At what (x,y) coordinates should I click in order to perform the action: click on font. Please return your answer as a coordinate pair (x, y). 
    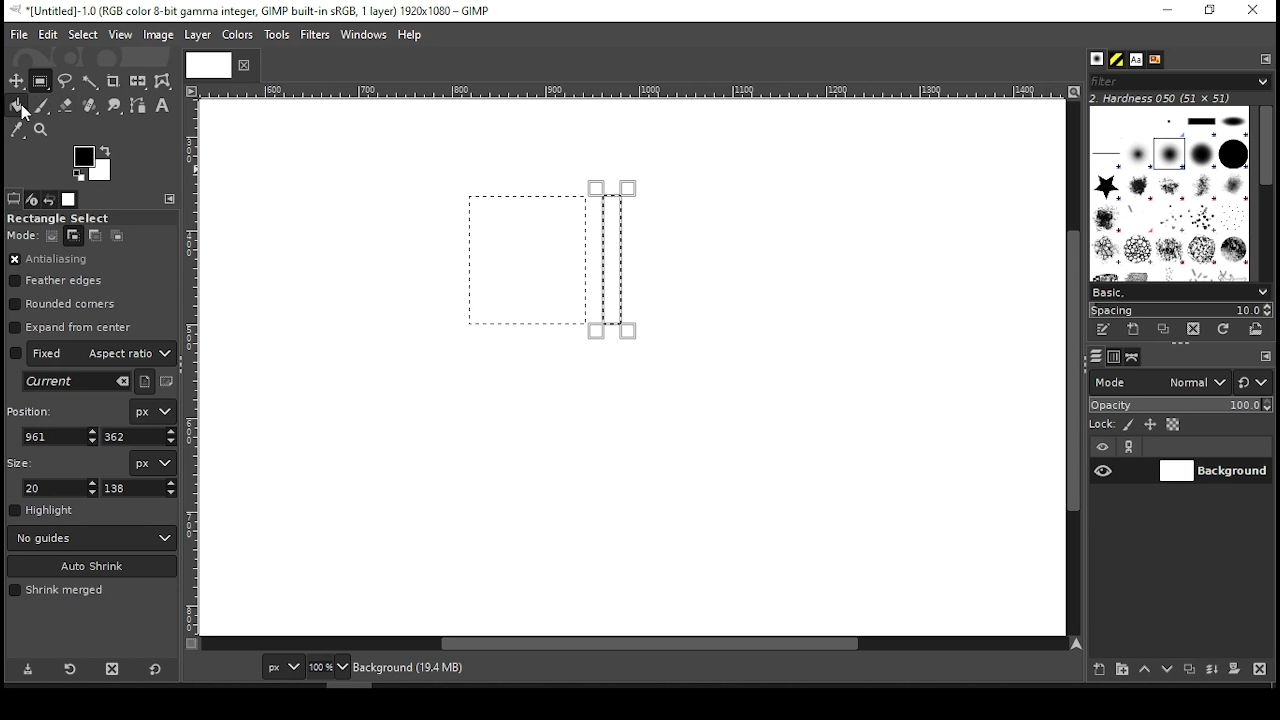
    Looking at the image, I should click on (1135, 60).